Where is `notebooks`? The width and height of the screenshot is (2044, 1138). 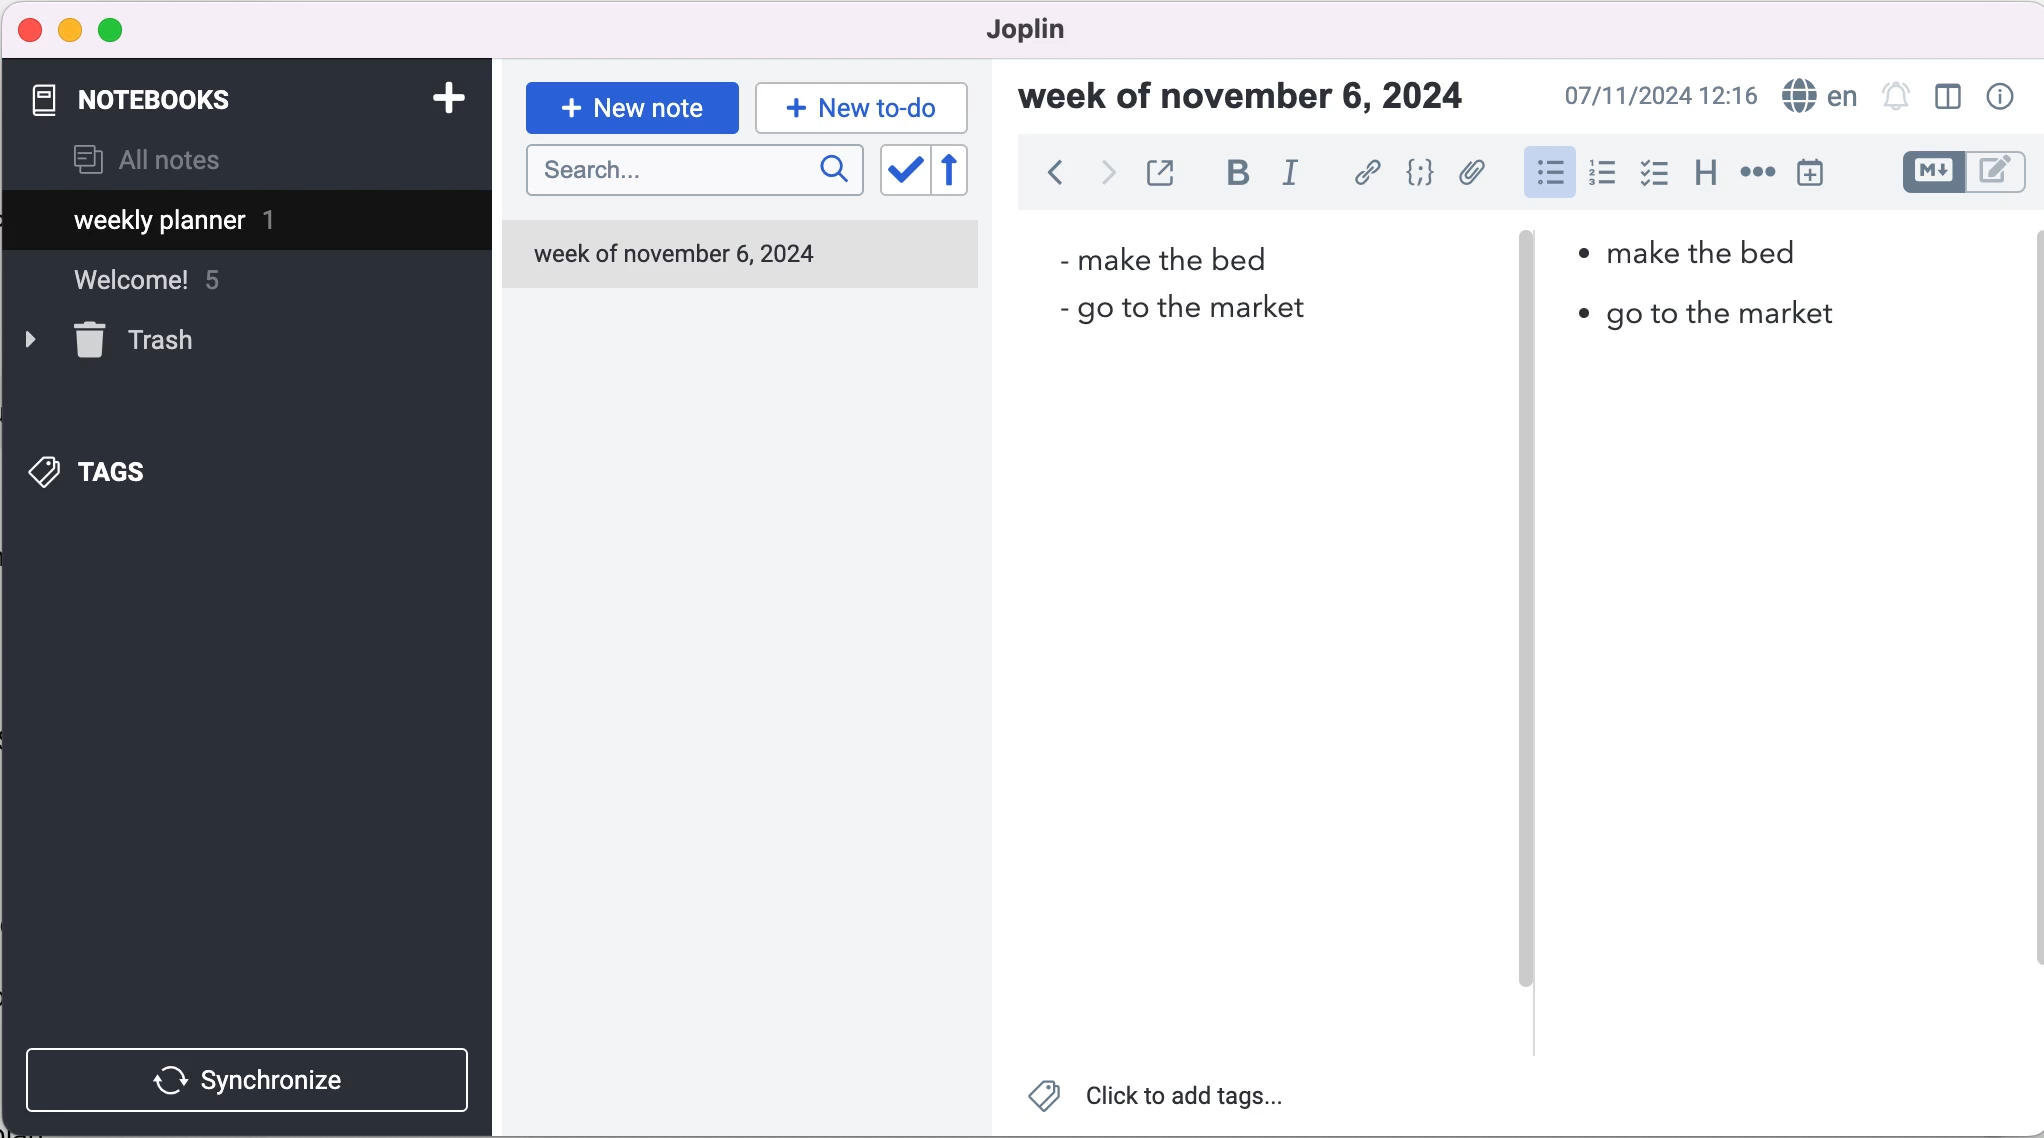 notebooks is located at coordinates (148, 100).